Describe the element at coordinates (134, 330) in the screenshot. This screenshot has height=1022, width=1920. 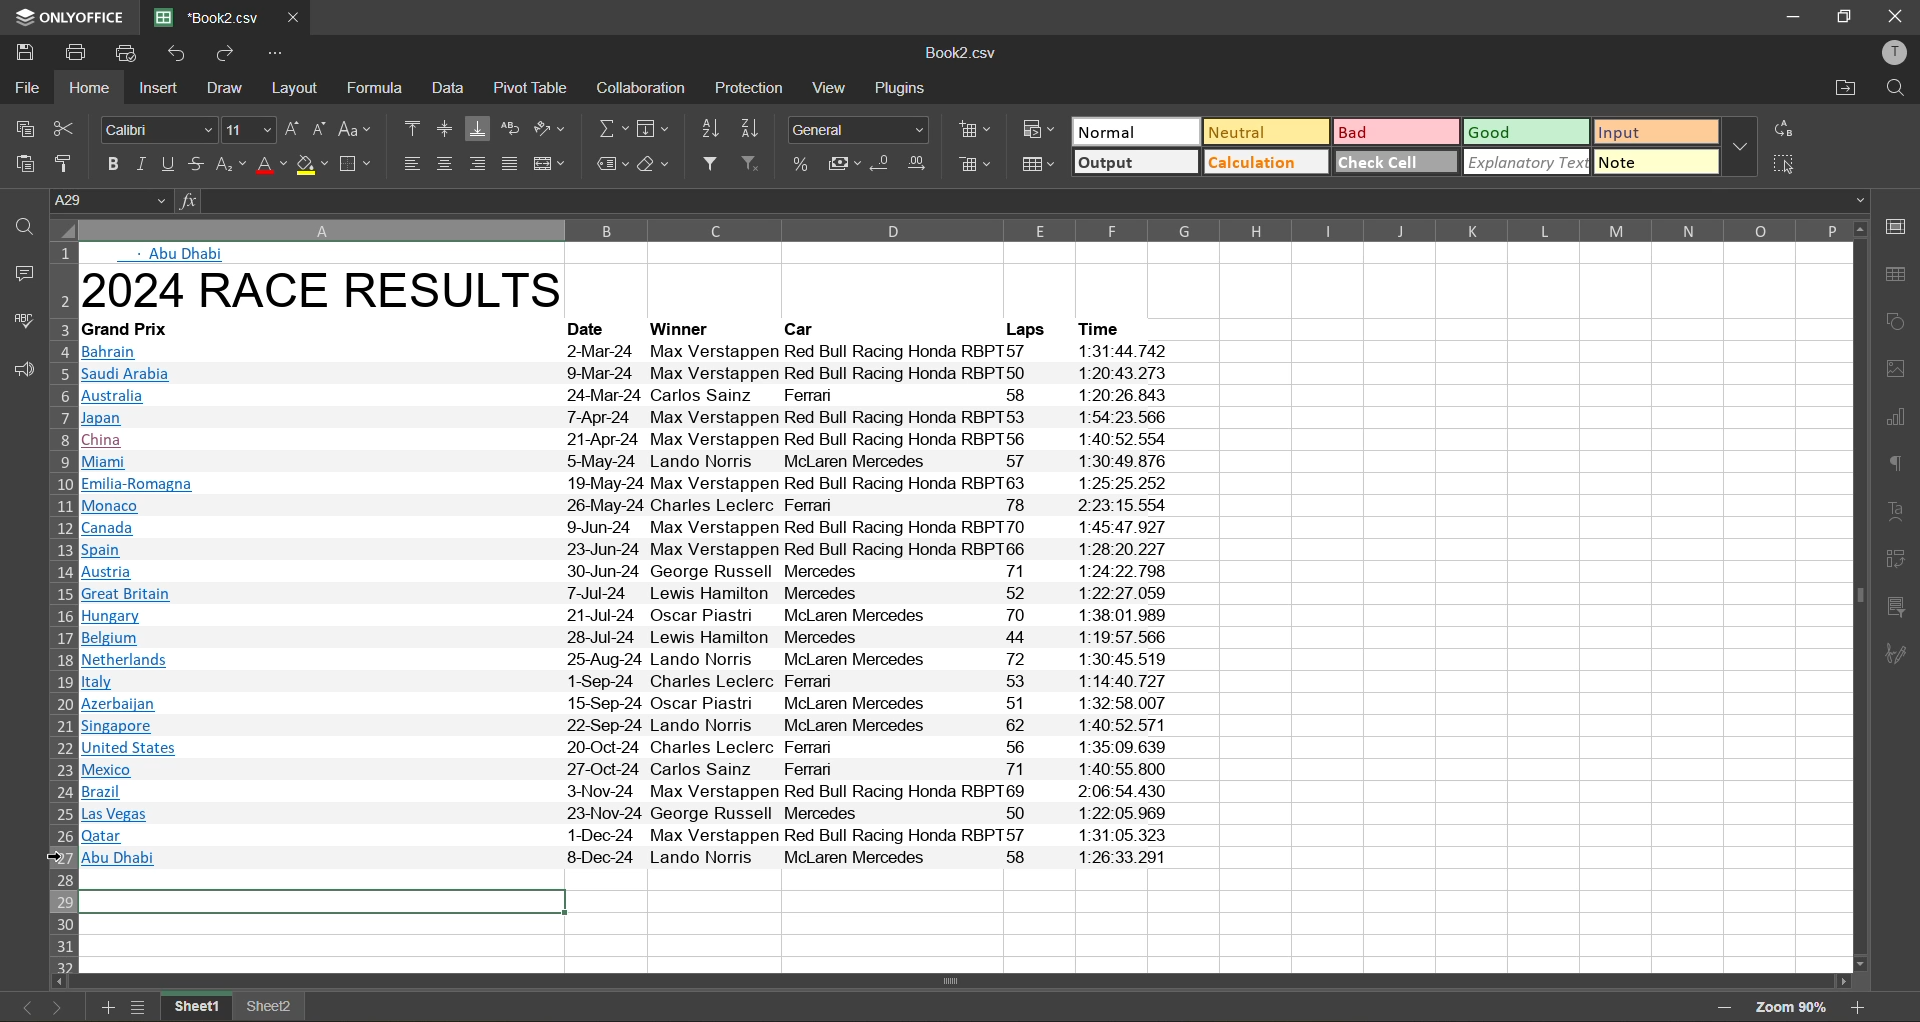
I see `text info` at that location.